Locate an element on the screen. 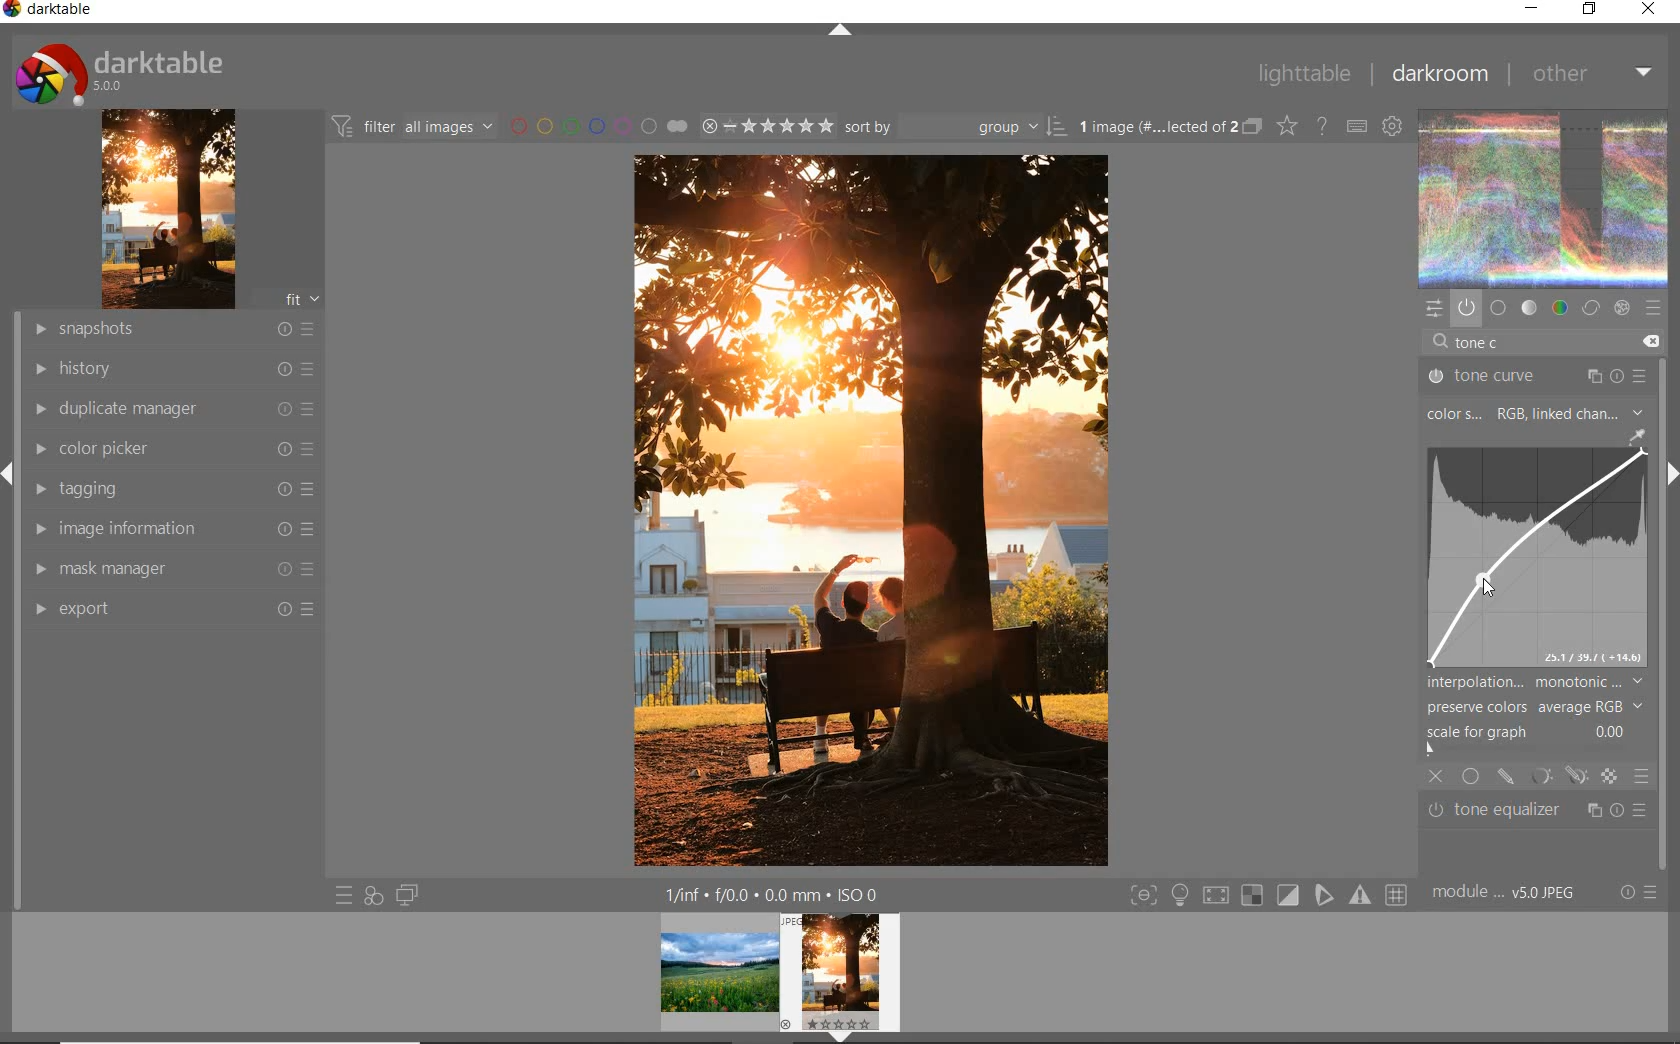 The width and height of the screenshot is (1680, 1044). expand/collapse is located at coordinates (842, 34).